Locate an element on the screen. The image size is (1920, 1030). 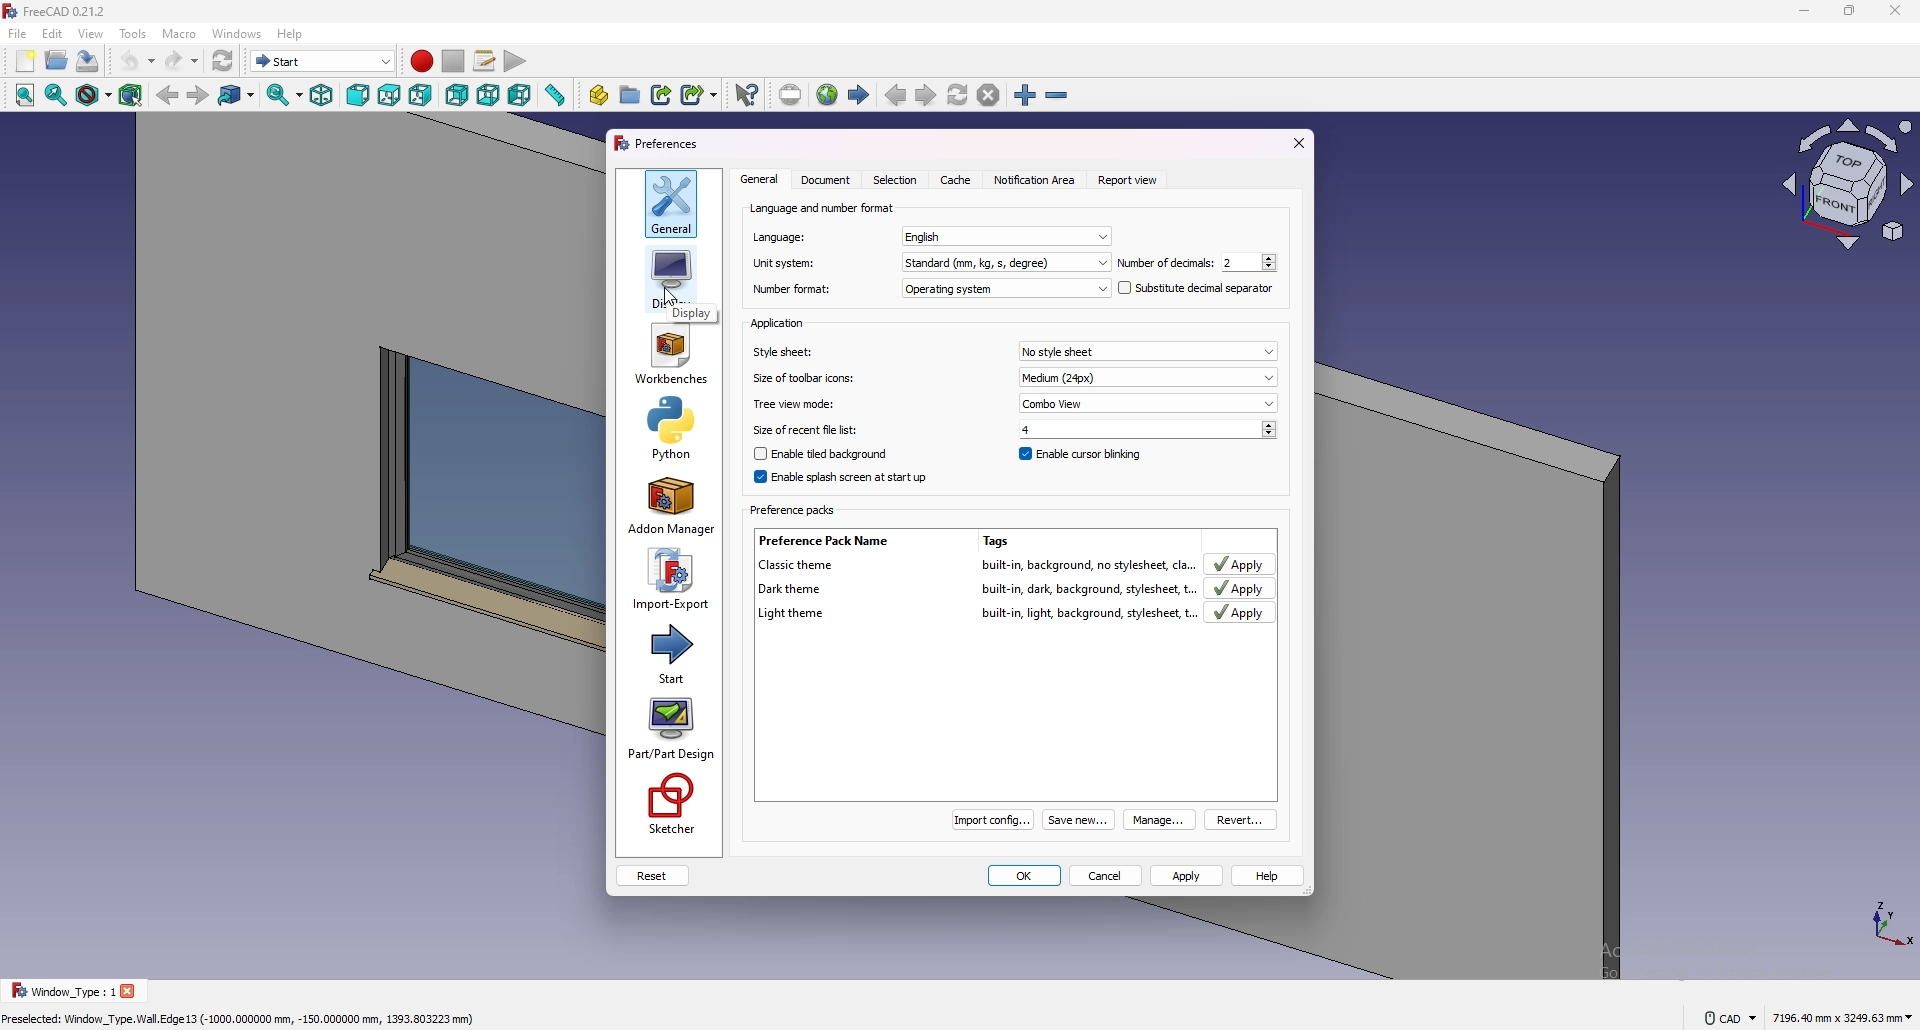
standard(mm,kg,s,degree) is located at coordinates (1005, 263).